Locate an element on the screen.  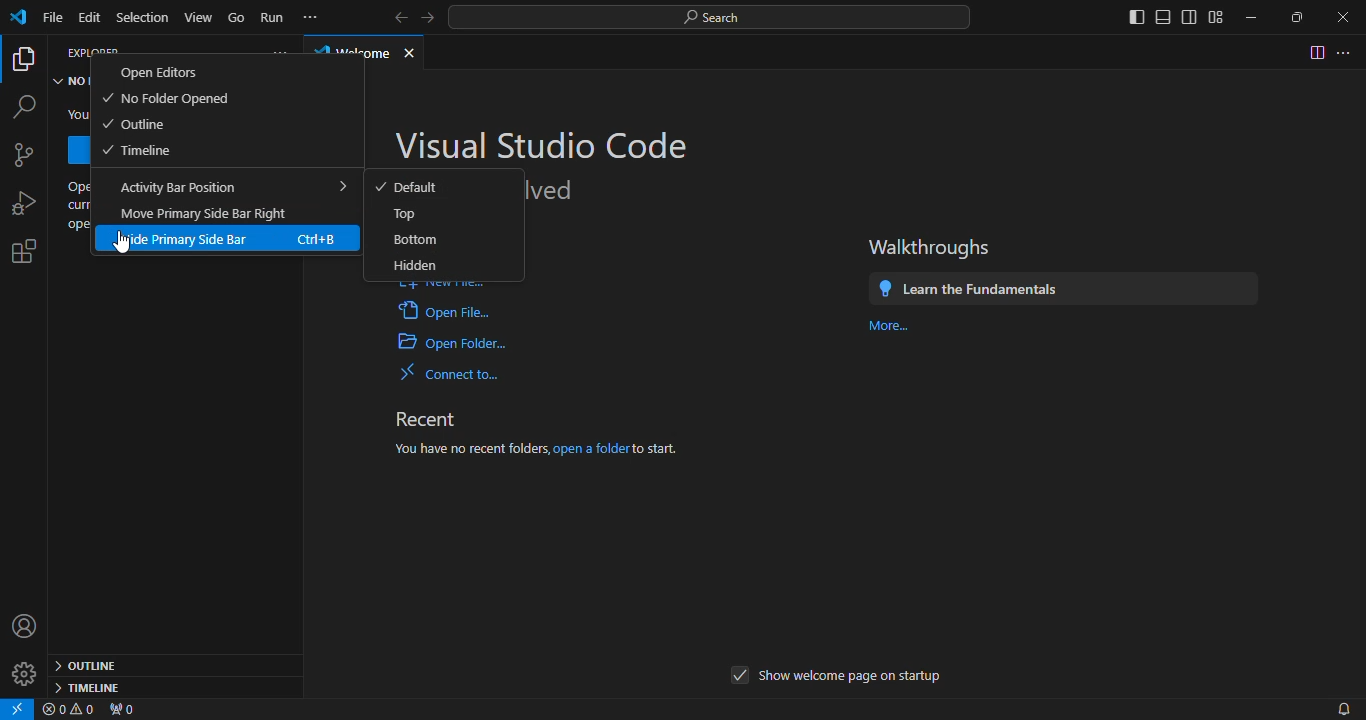
File is located at coordinates (49, 16).